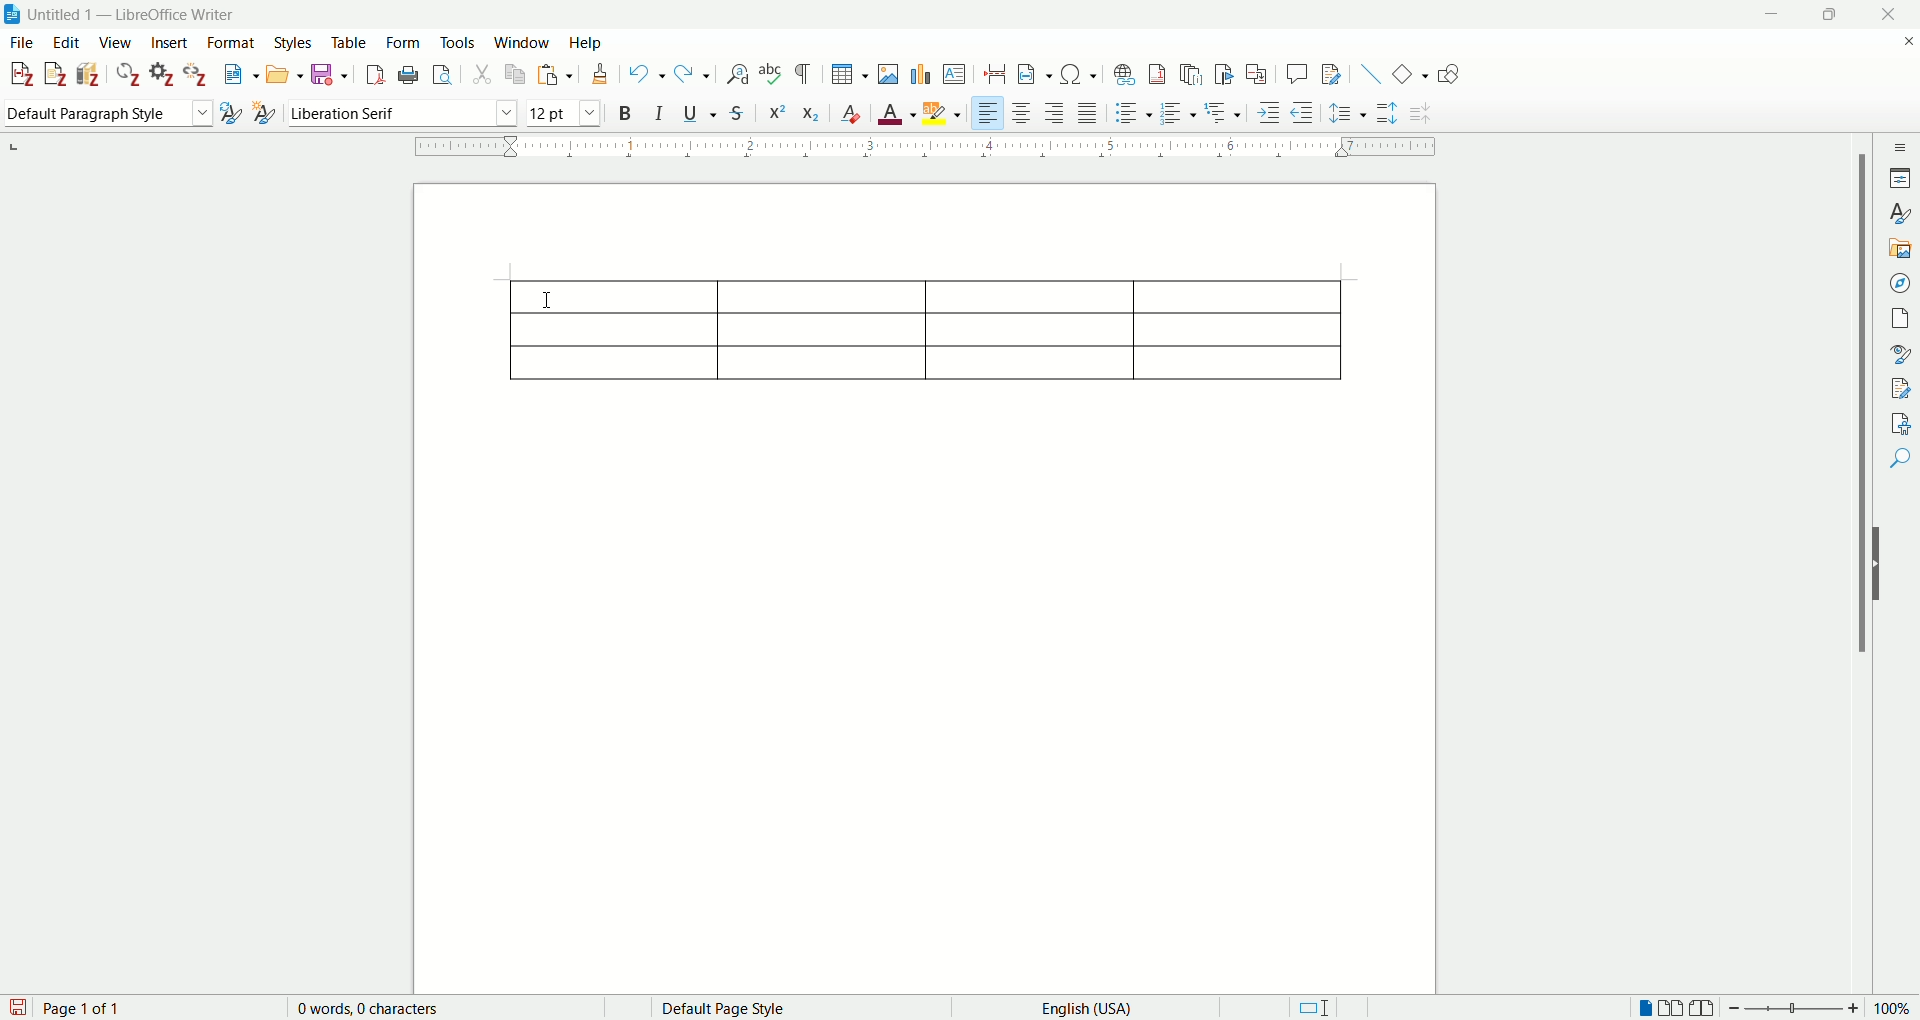 This screenshot has width=1920, height=1020. Describe the element at coordinates (995, 75) in the screenshot. I see `insert page break` at that location.